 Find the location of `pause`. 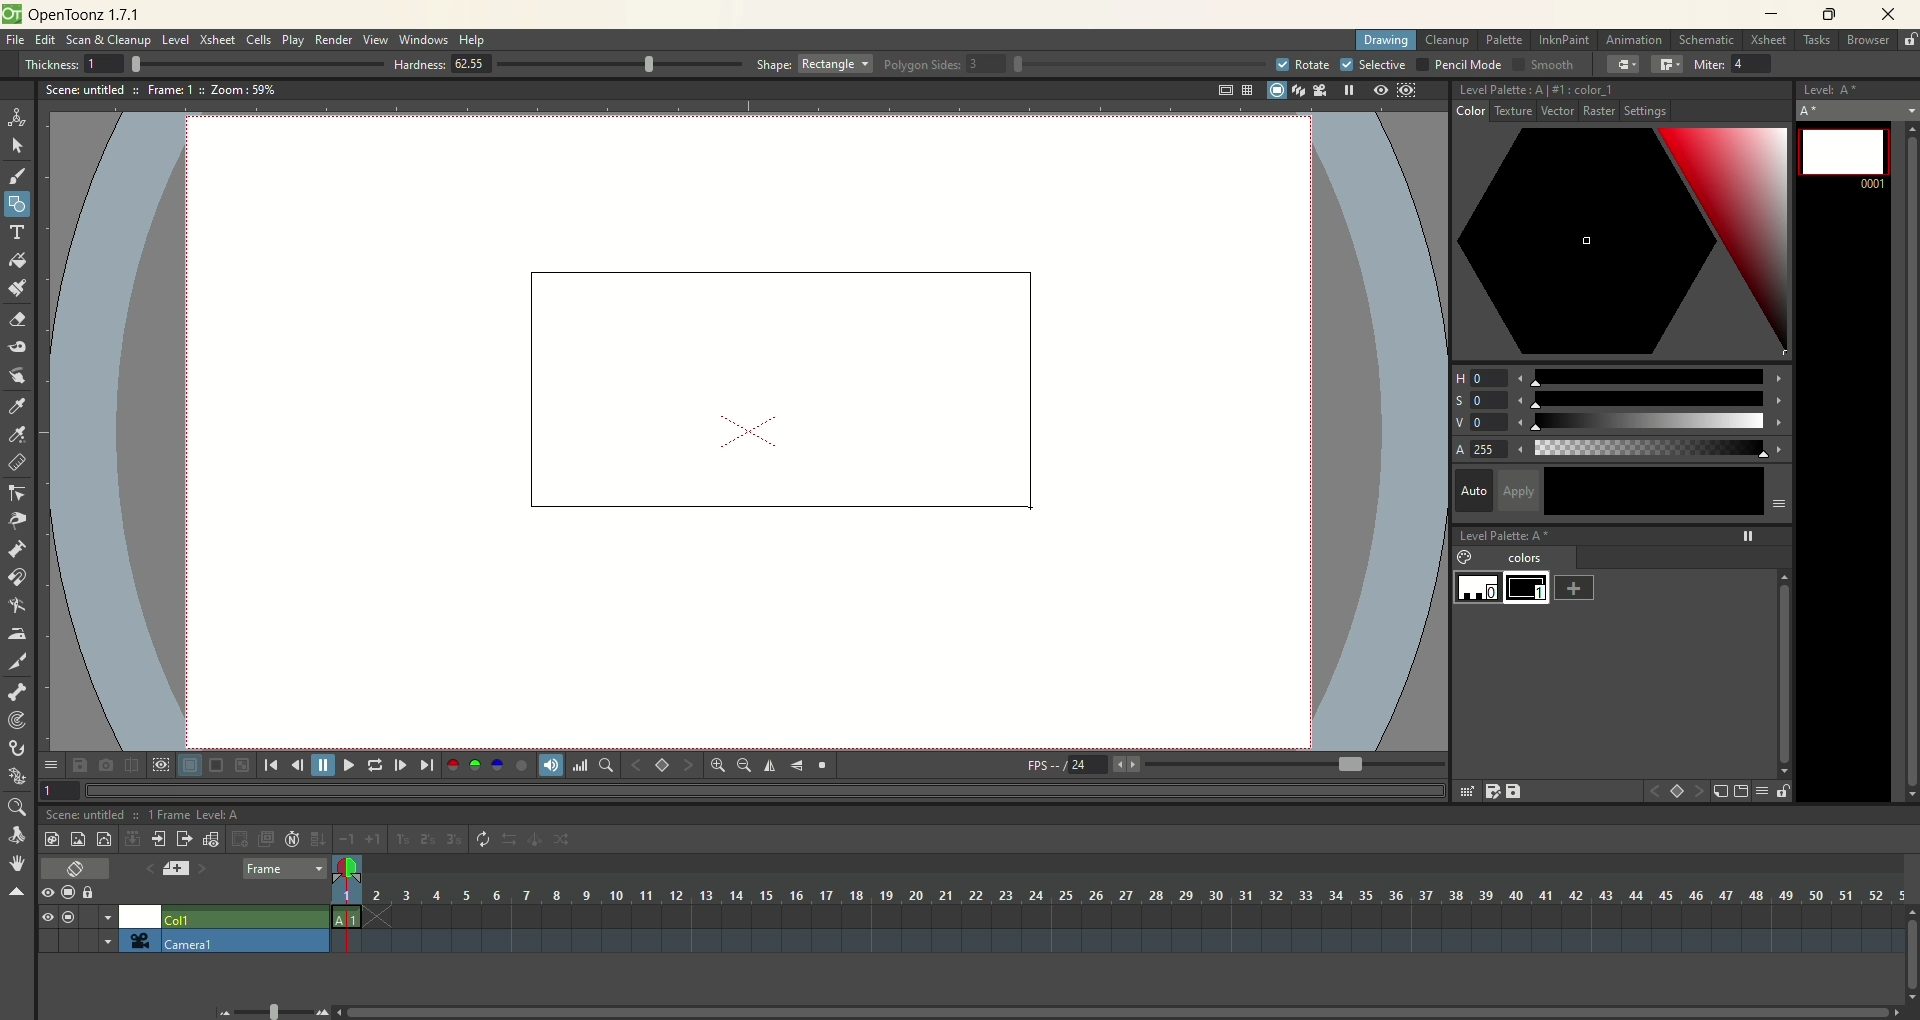

pause is located at coordinates (323, 765).